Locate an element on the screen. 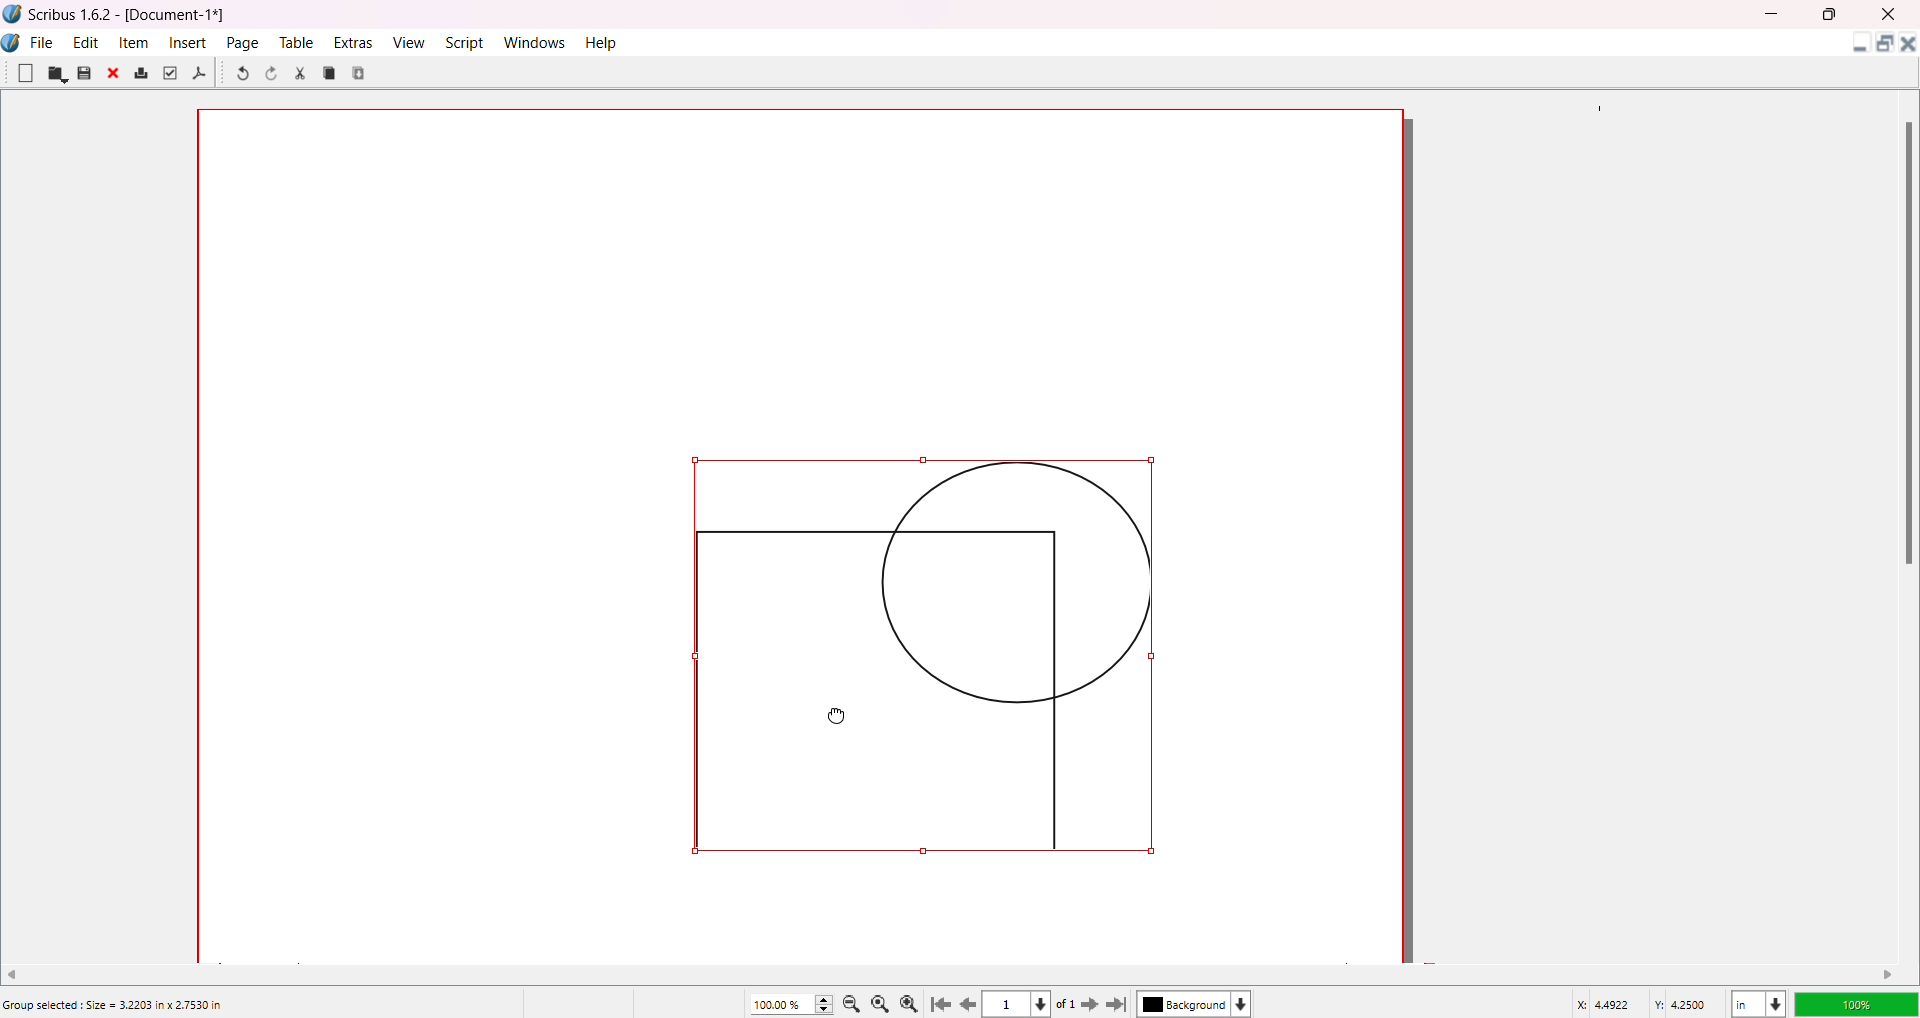 The image size is (1920, 1018). Page dropdown is located at coordinates (1049, 1003).